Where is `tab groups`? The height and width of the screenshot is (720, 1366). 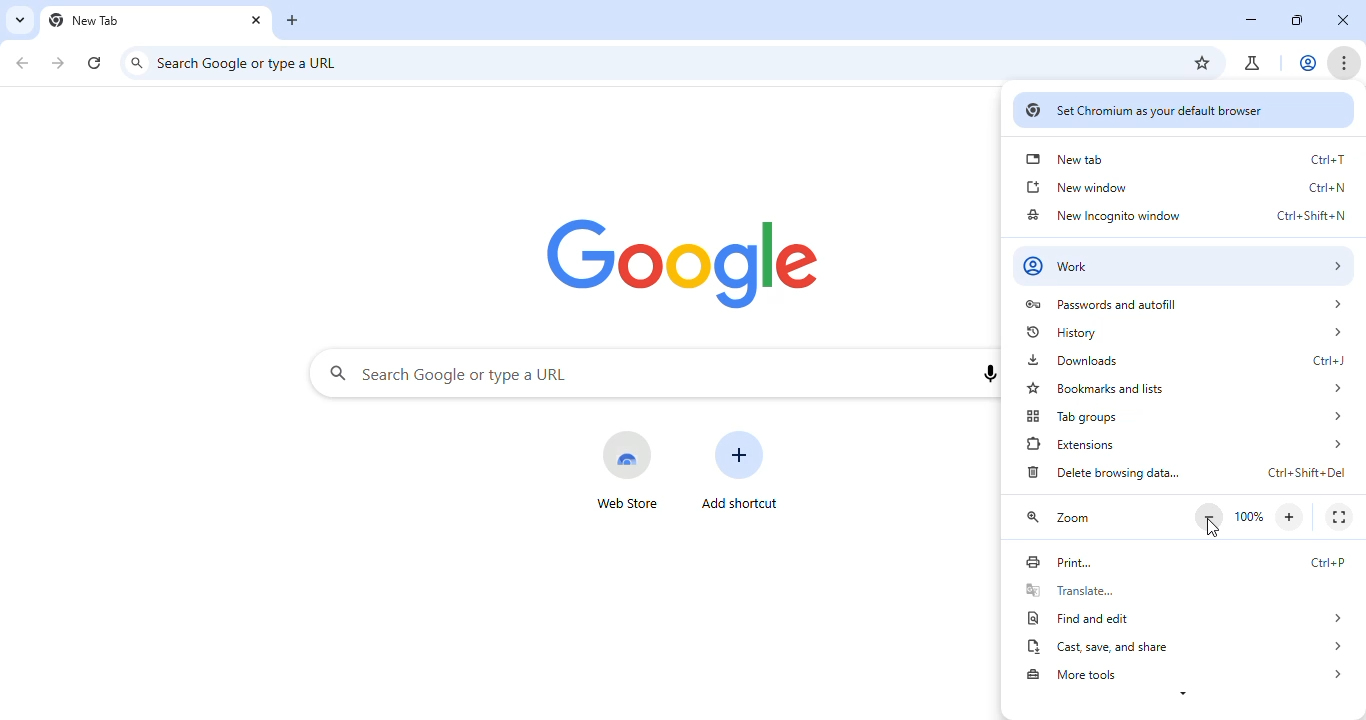
tab groups is located at coordinates (1185, 418).